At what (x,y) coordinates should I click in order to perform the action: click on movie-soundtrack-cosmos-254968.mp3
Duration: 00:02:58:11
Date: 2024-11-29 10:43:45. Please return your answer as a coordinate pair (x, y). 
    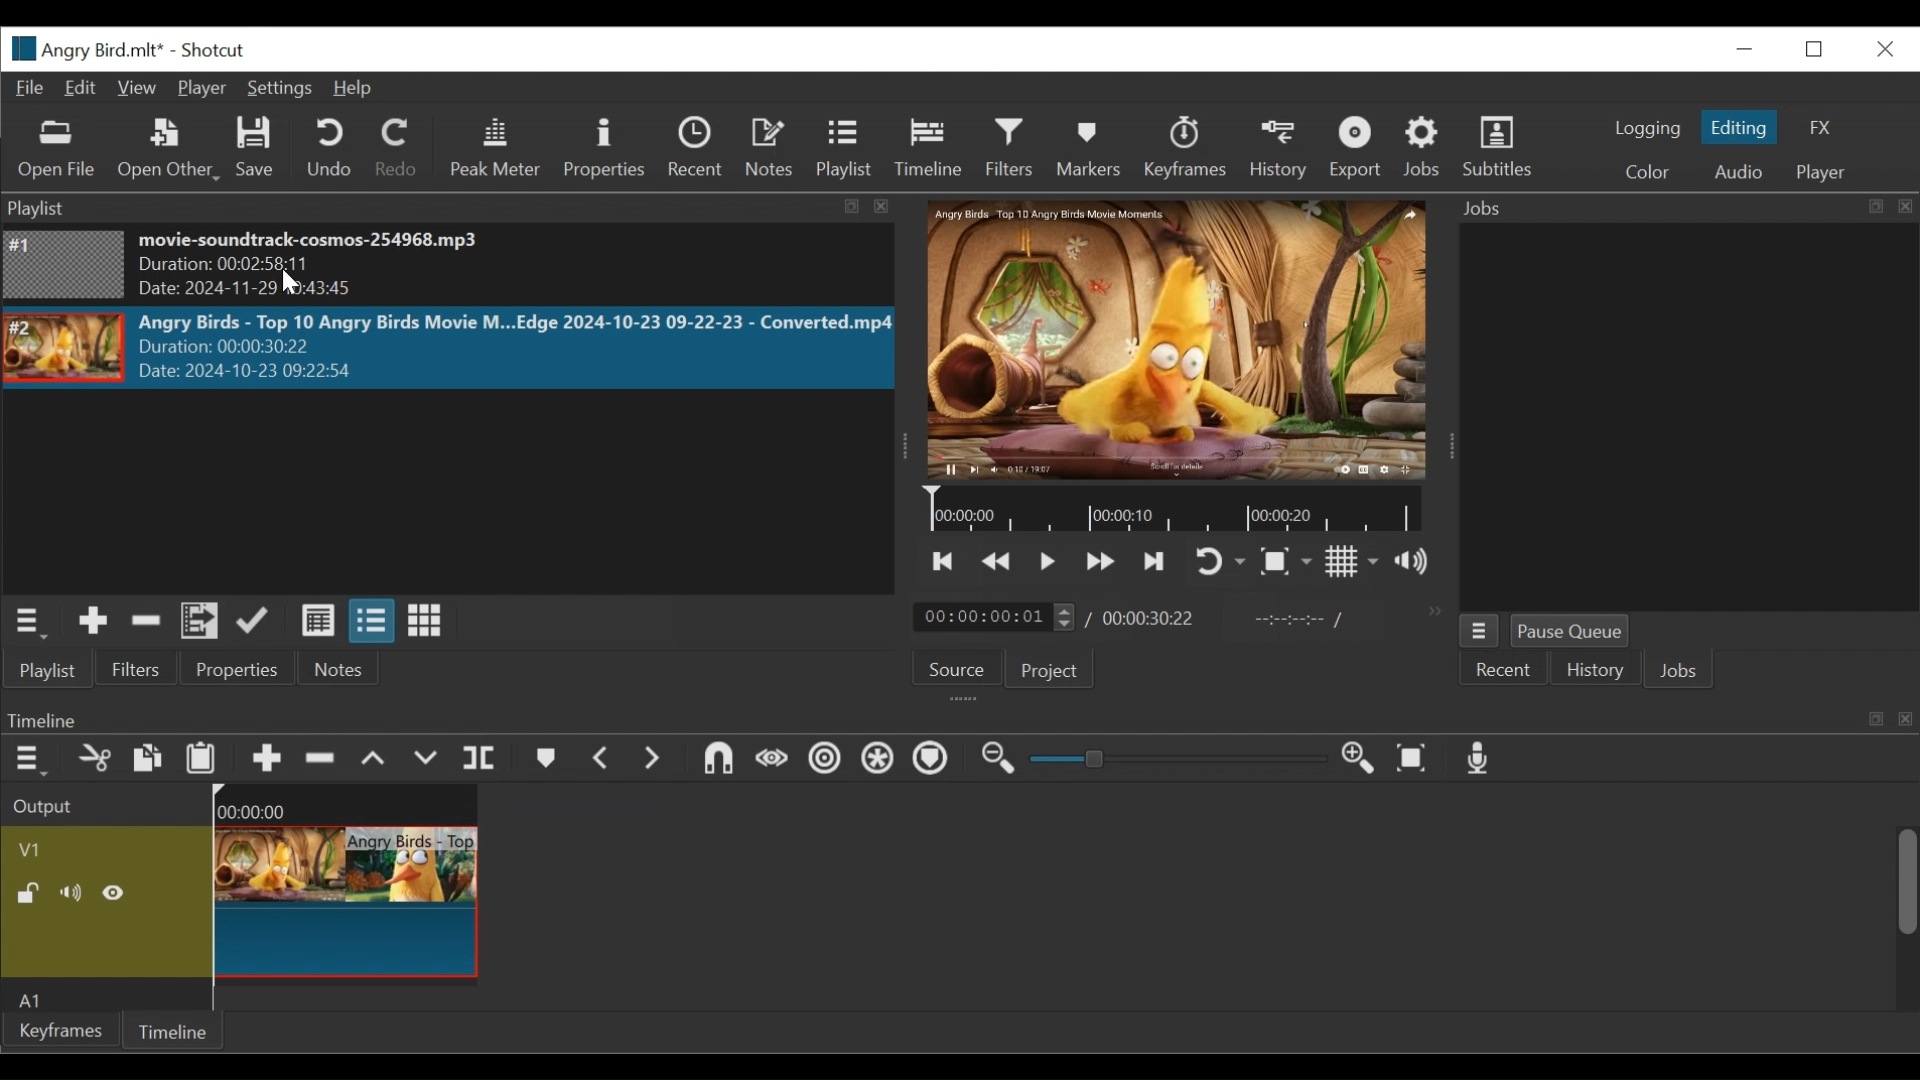
    Looking at the image, I should click on (353, 267).